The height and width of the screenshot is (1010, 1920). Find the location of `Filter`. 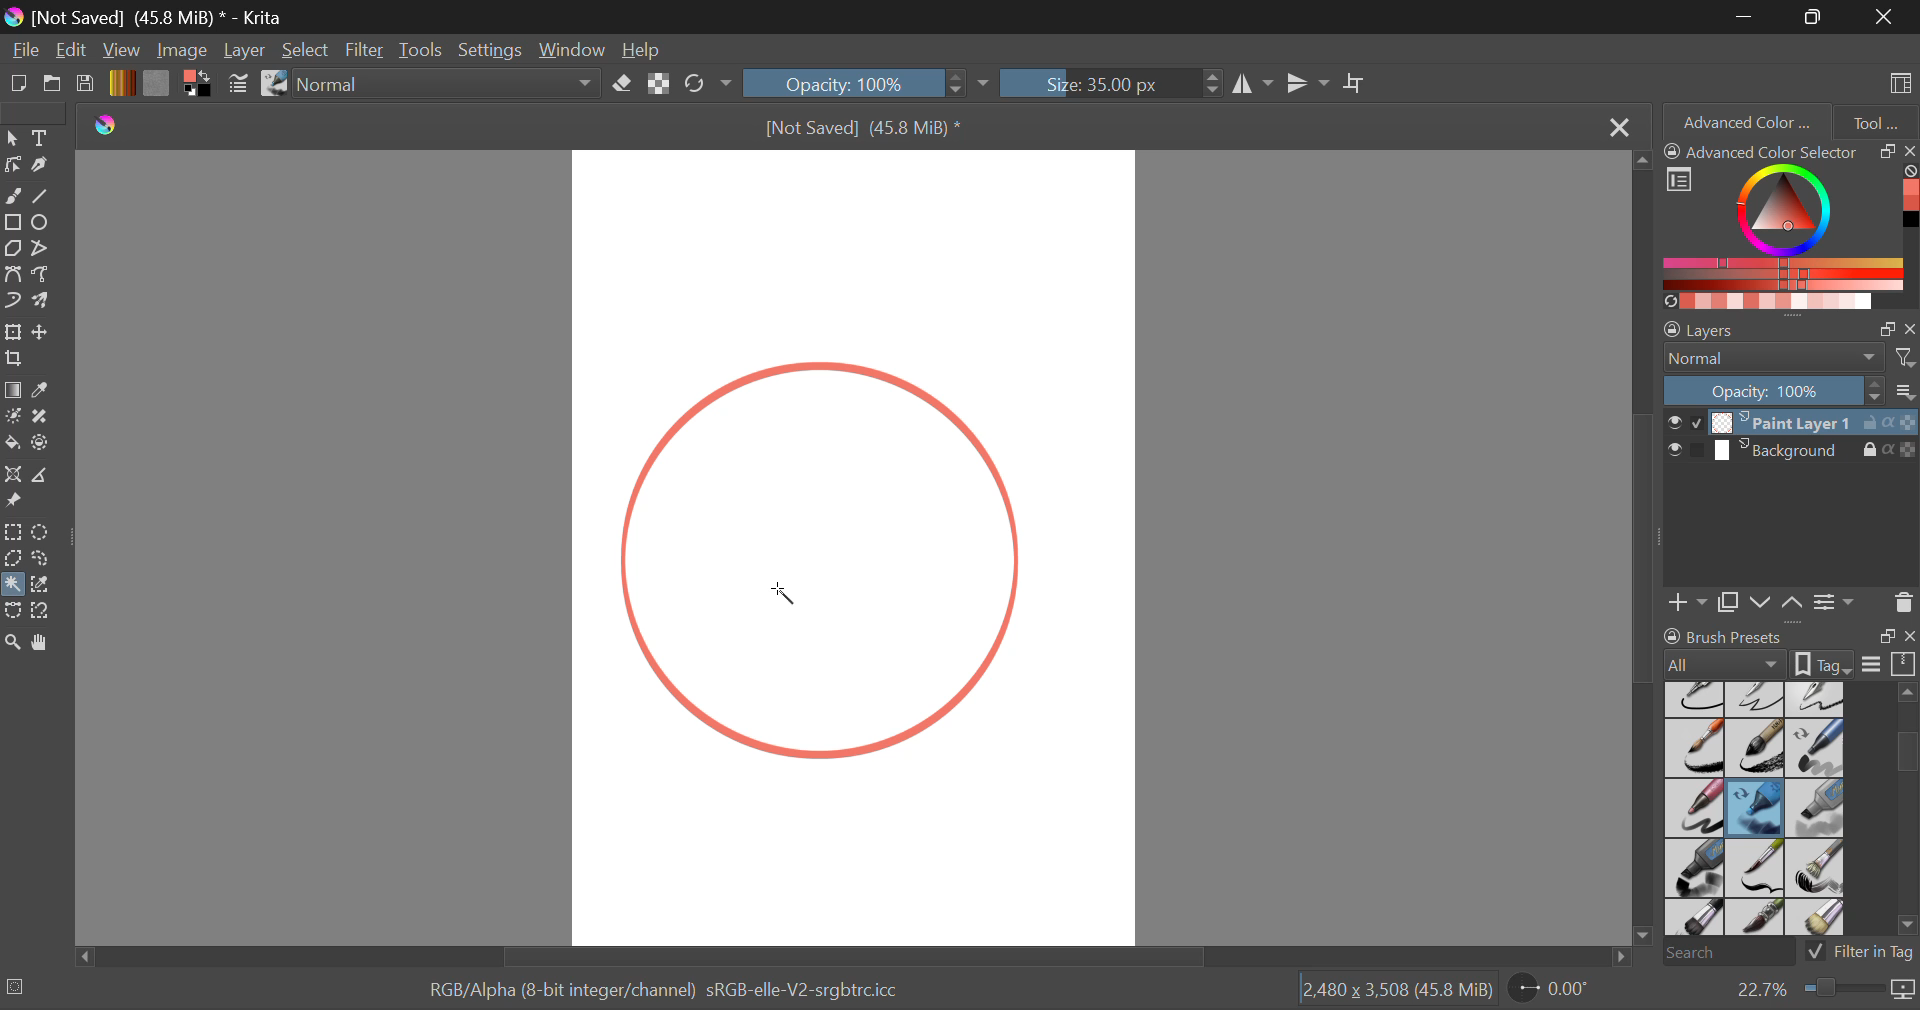

Filter is located at coordinates (367, 51).